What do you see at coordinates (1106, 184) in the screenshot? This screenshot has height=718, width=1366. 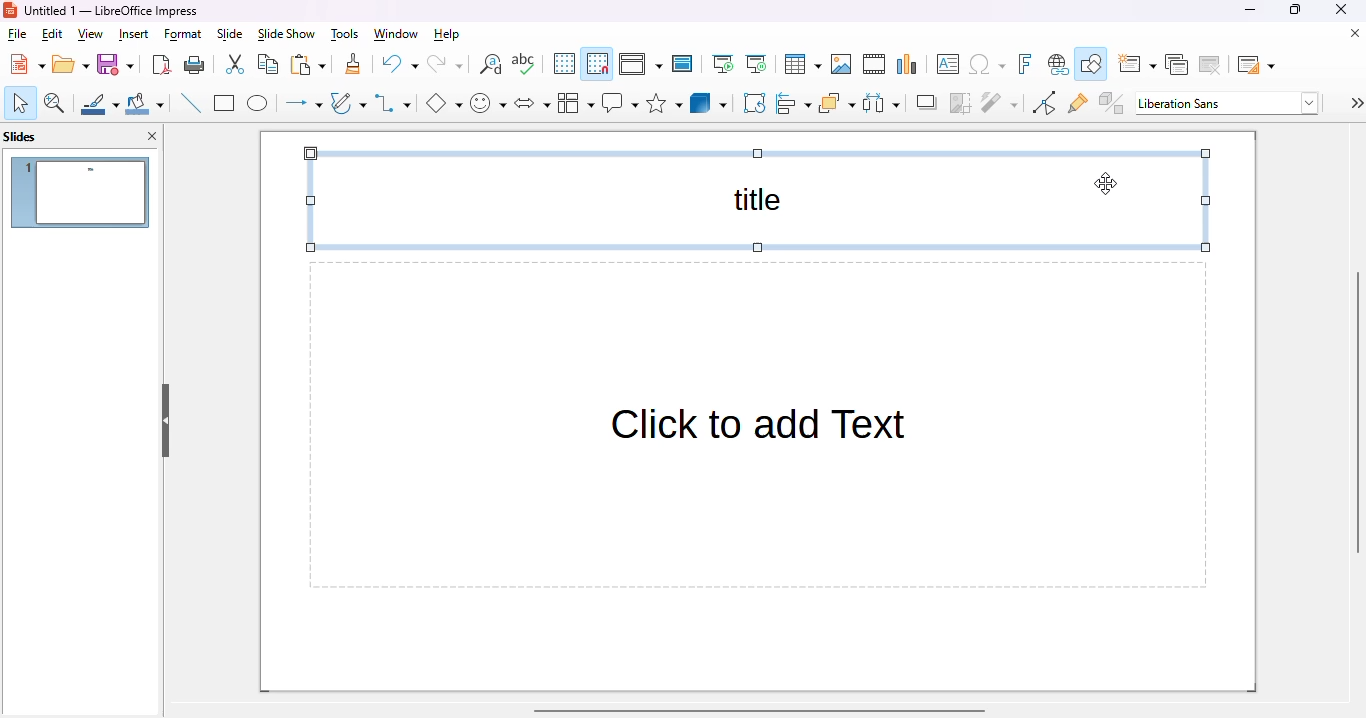 I see `cursor` at bounding box center [1106, 184].